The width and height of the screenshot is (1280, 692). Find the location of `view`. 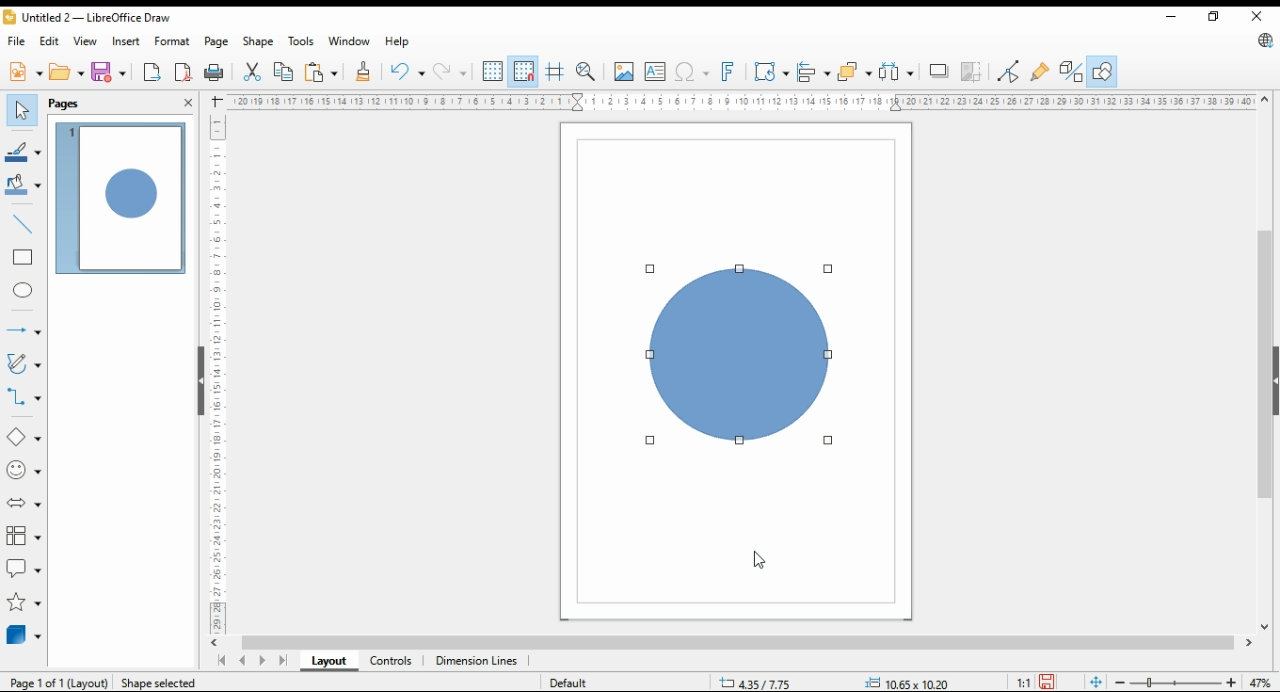

view is located at coordinates (84, 41).